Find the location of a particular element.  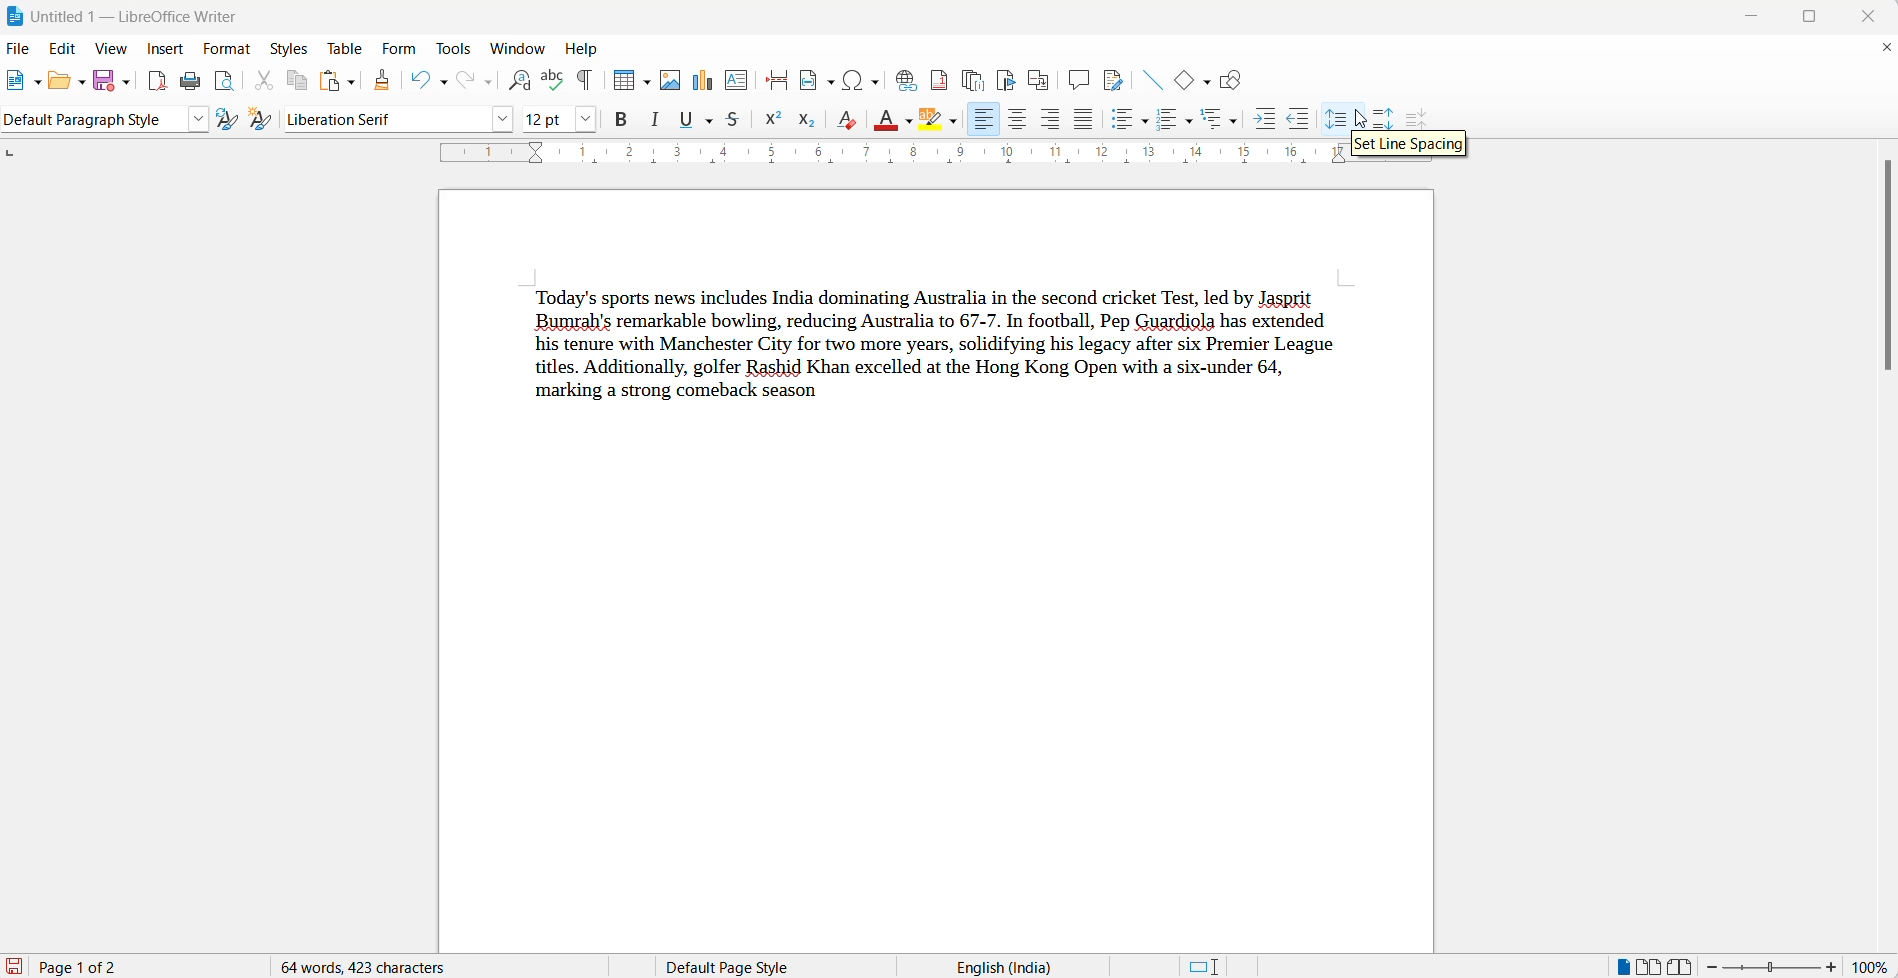

64 words 423 characters  is located at coordinates (374, 966).